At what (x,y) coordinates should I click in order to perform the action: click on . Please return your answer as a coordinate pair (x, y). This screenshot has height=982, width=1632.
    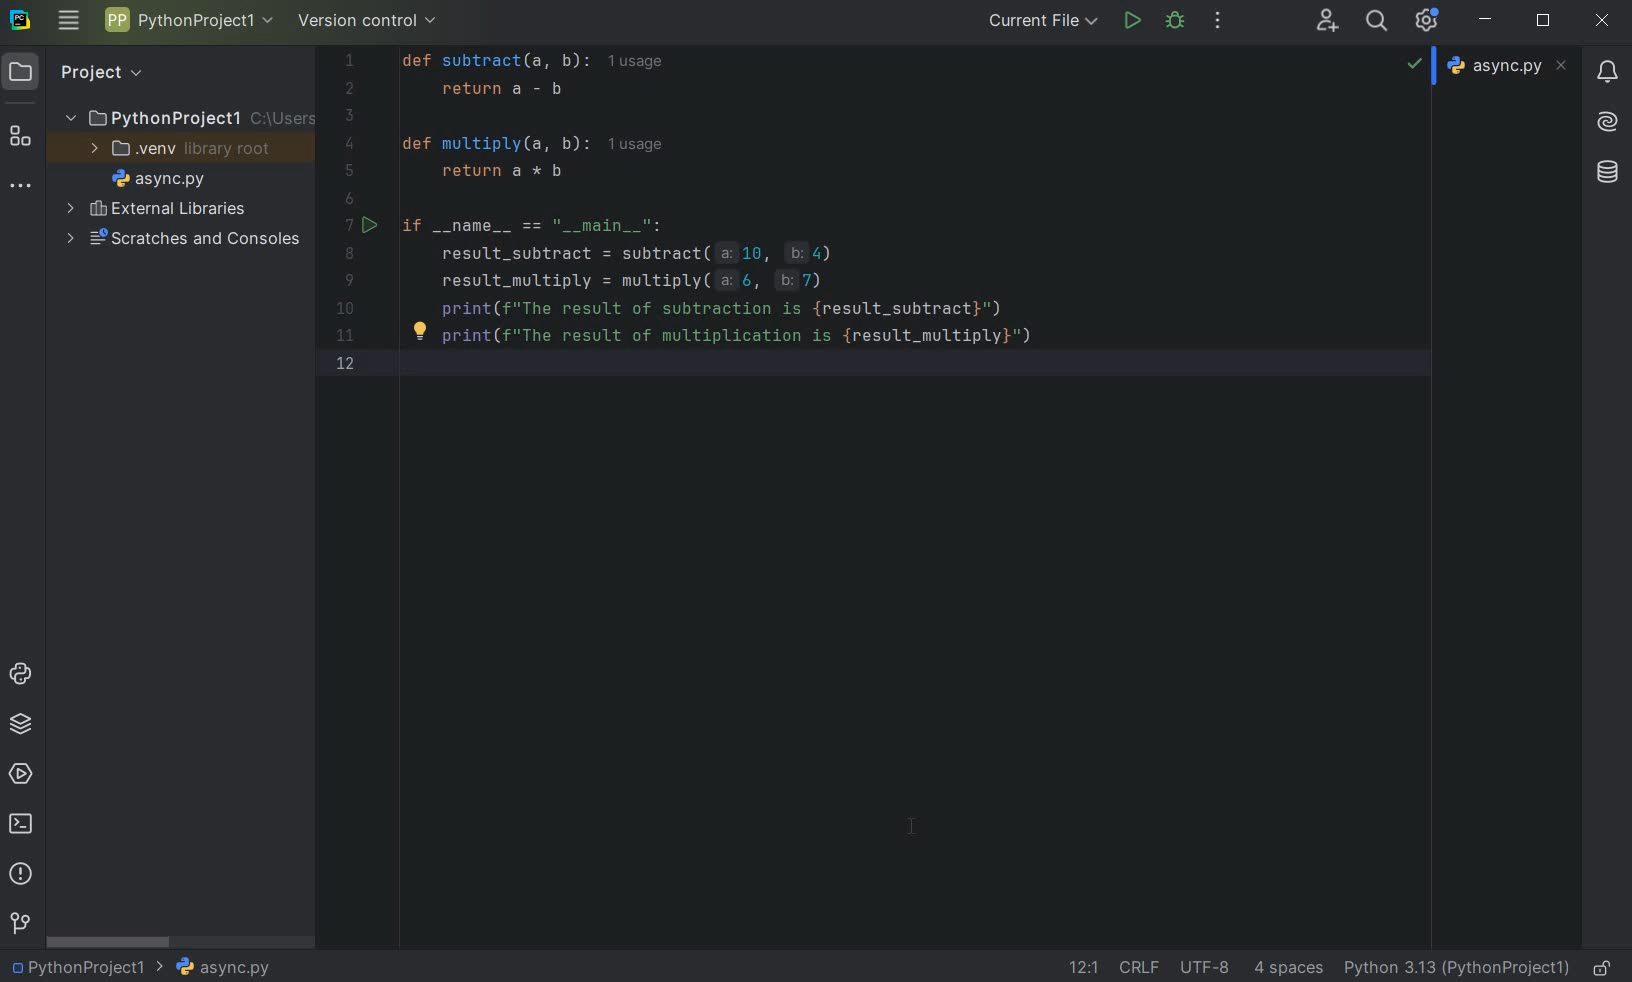
    Looking at the image, I should click on (1608, 119).